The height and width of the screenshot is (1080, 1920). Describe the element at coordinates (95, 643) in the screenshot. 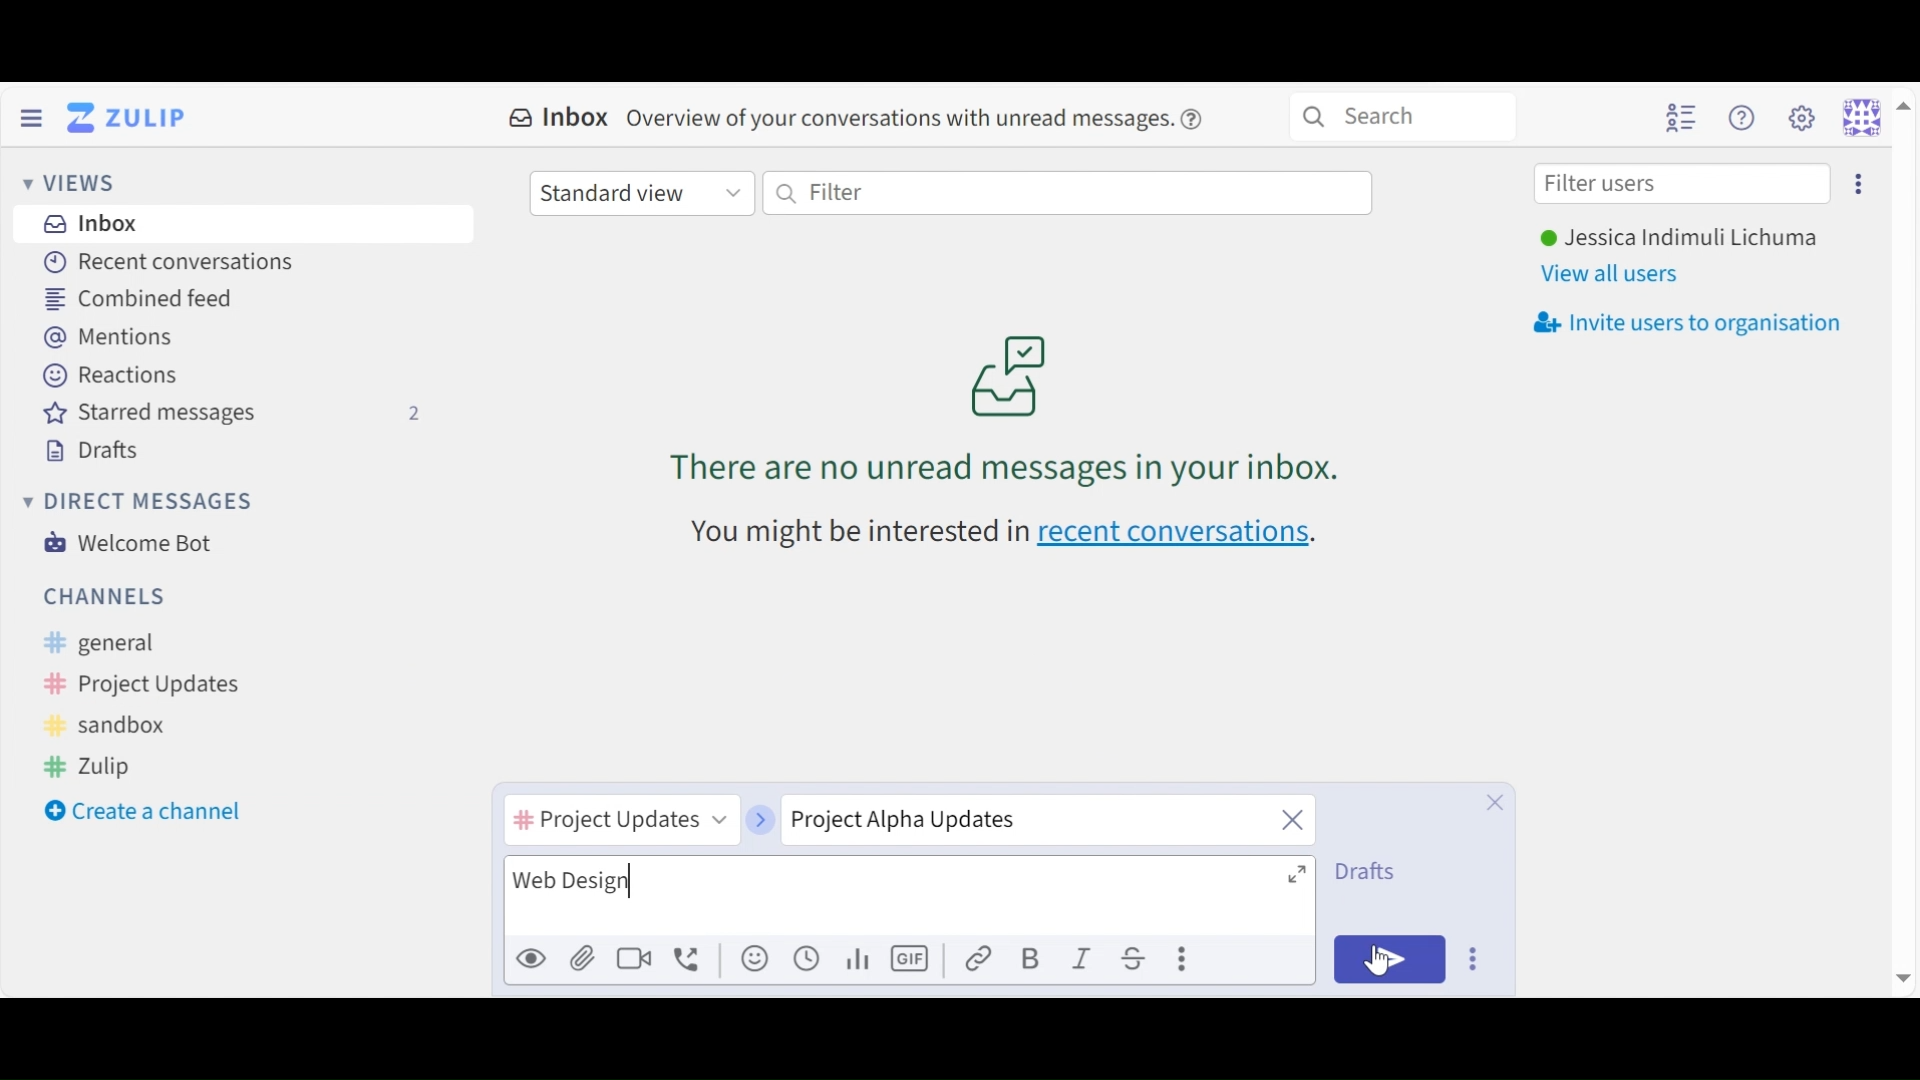

I see `General Channel` at that location.